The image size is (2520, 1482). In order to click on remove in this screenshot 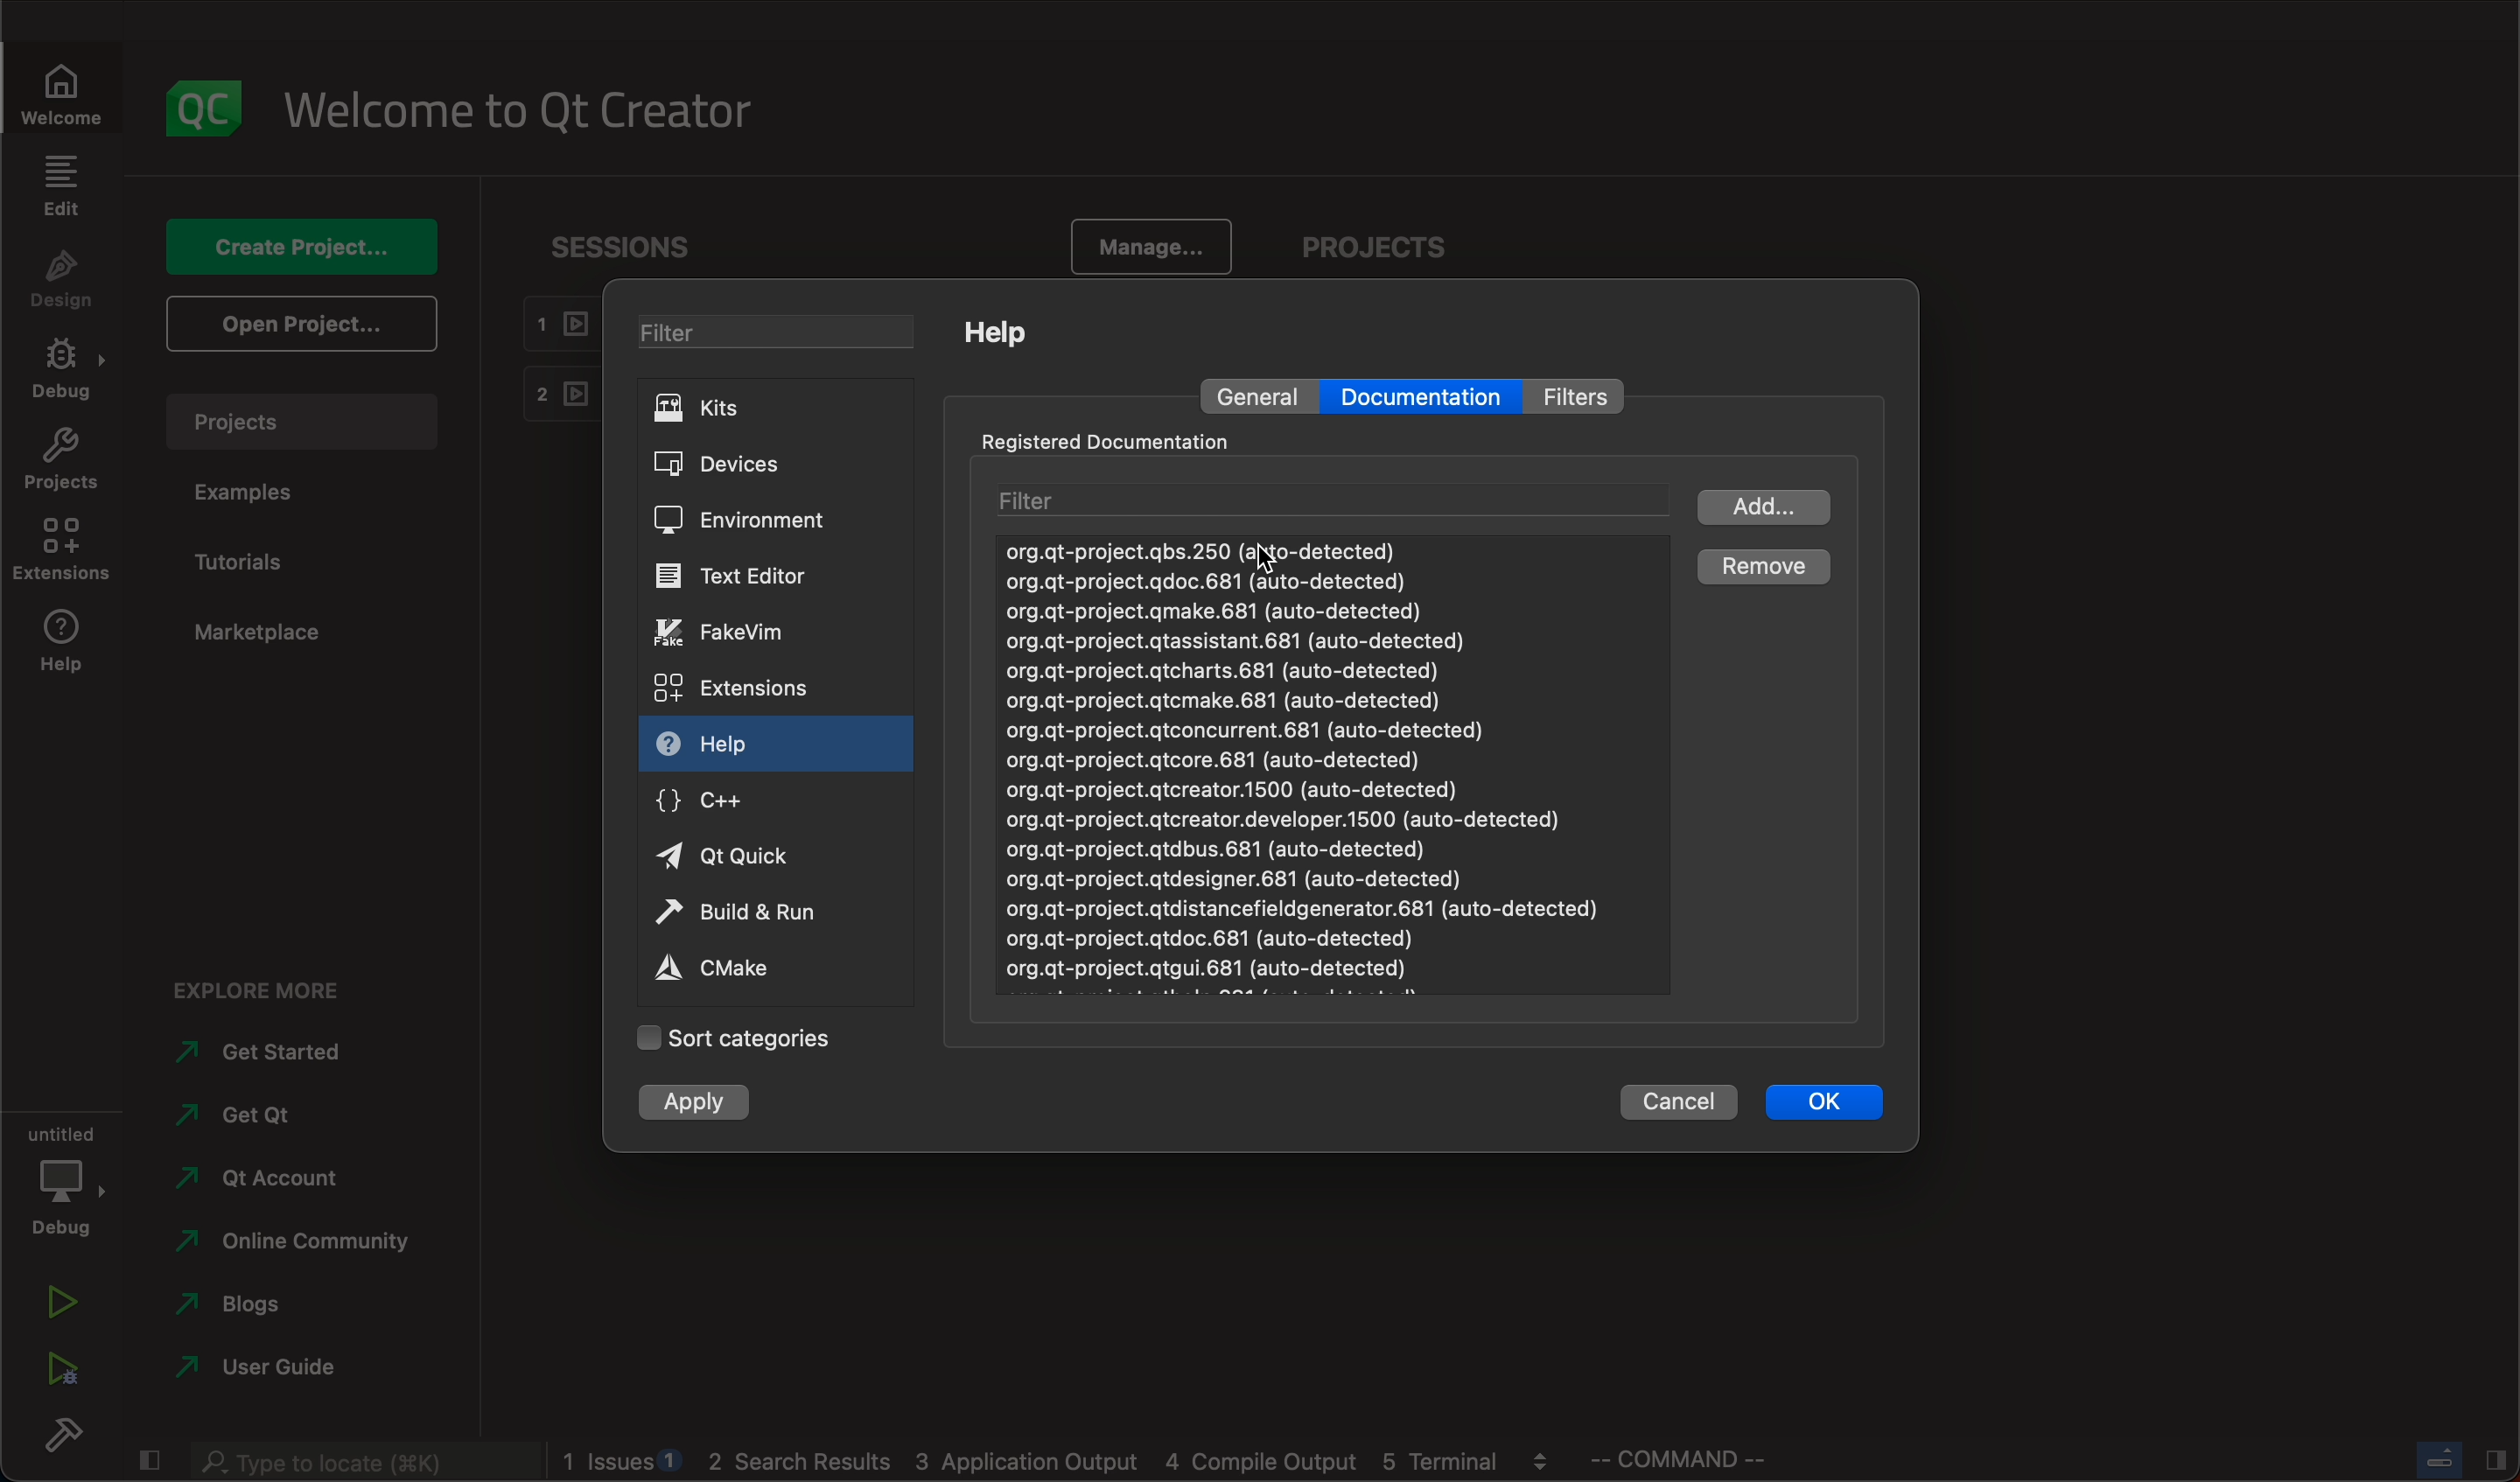, I will do `click(1754, 569)`.